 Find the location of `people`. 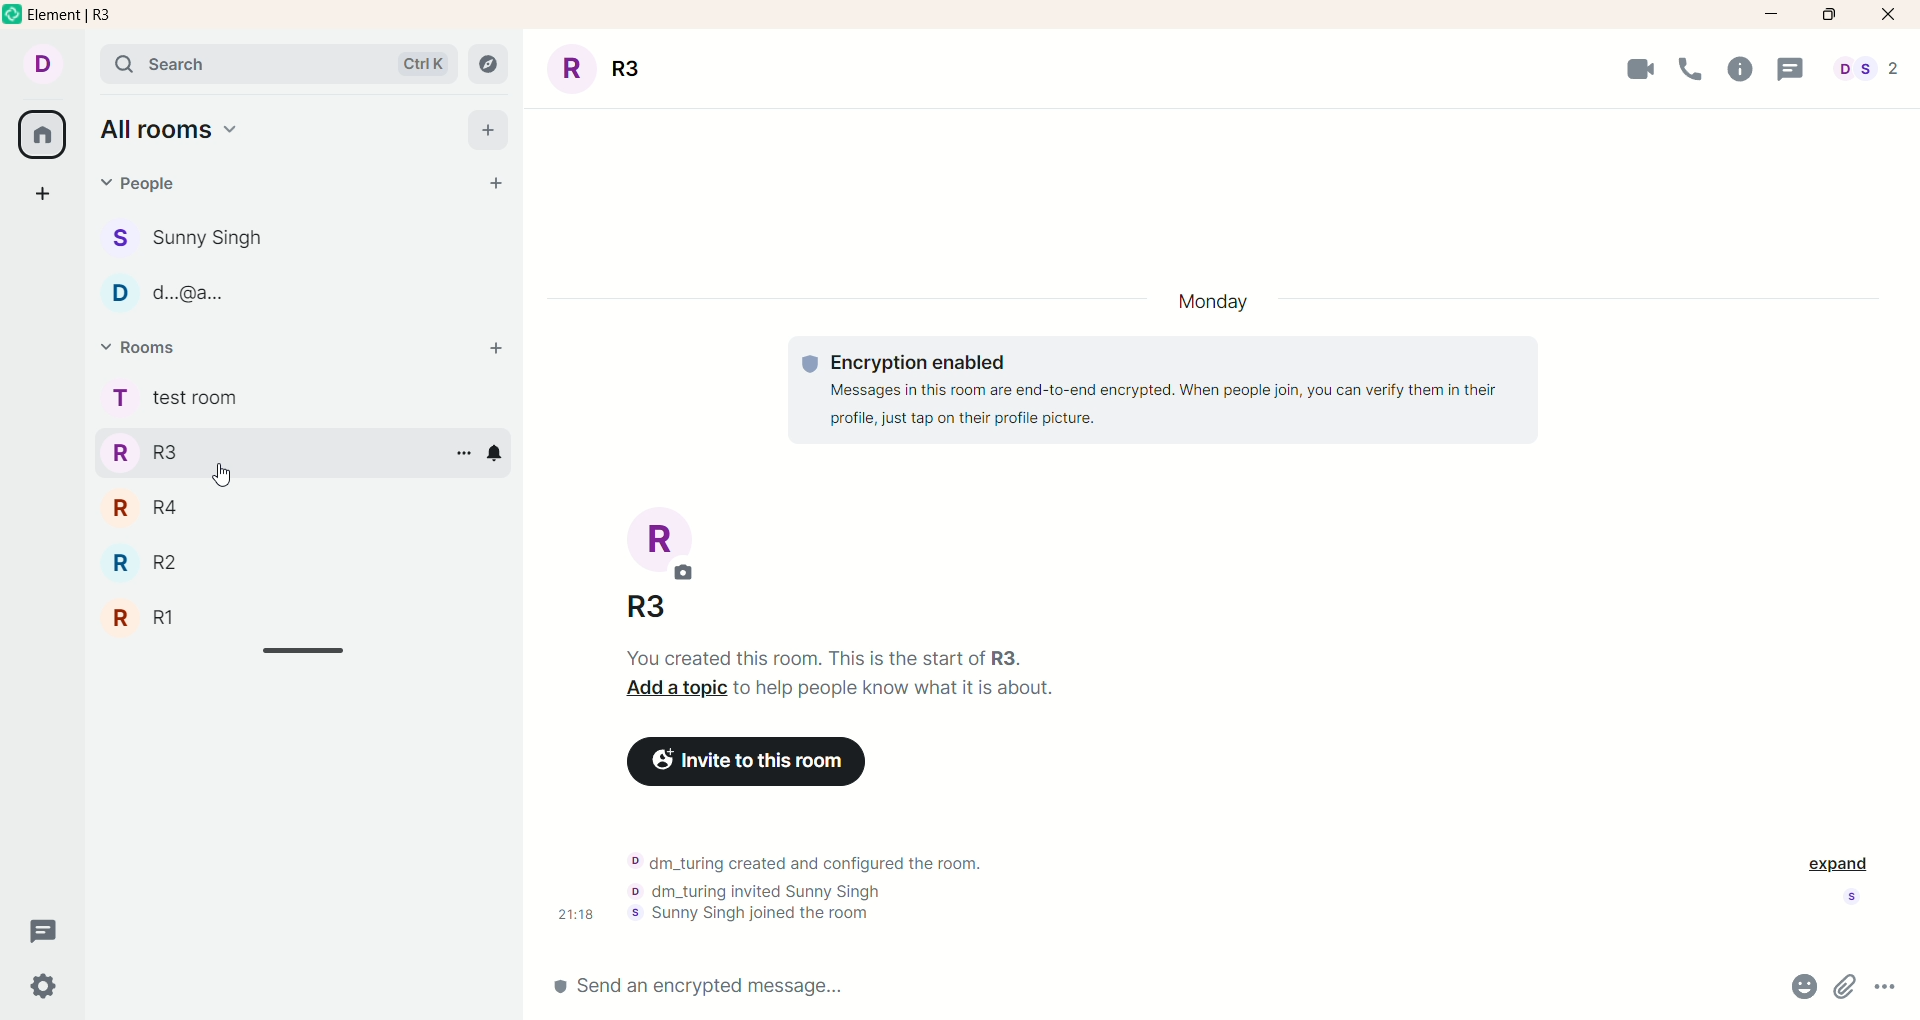

people is located at coordinates (1870, 67).